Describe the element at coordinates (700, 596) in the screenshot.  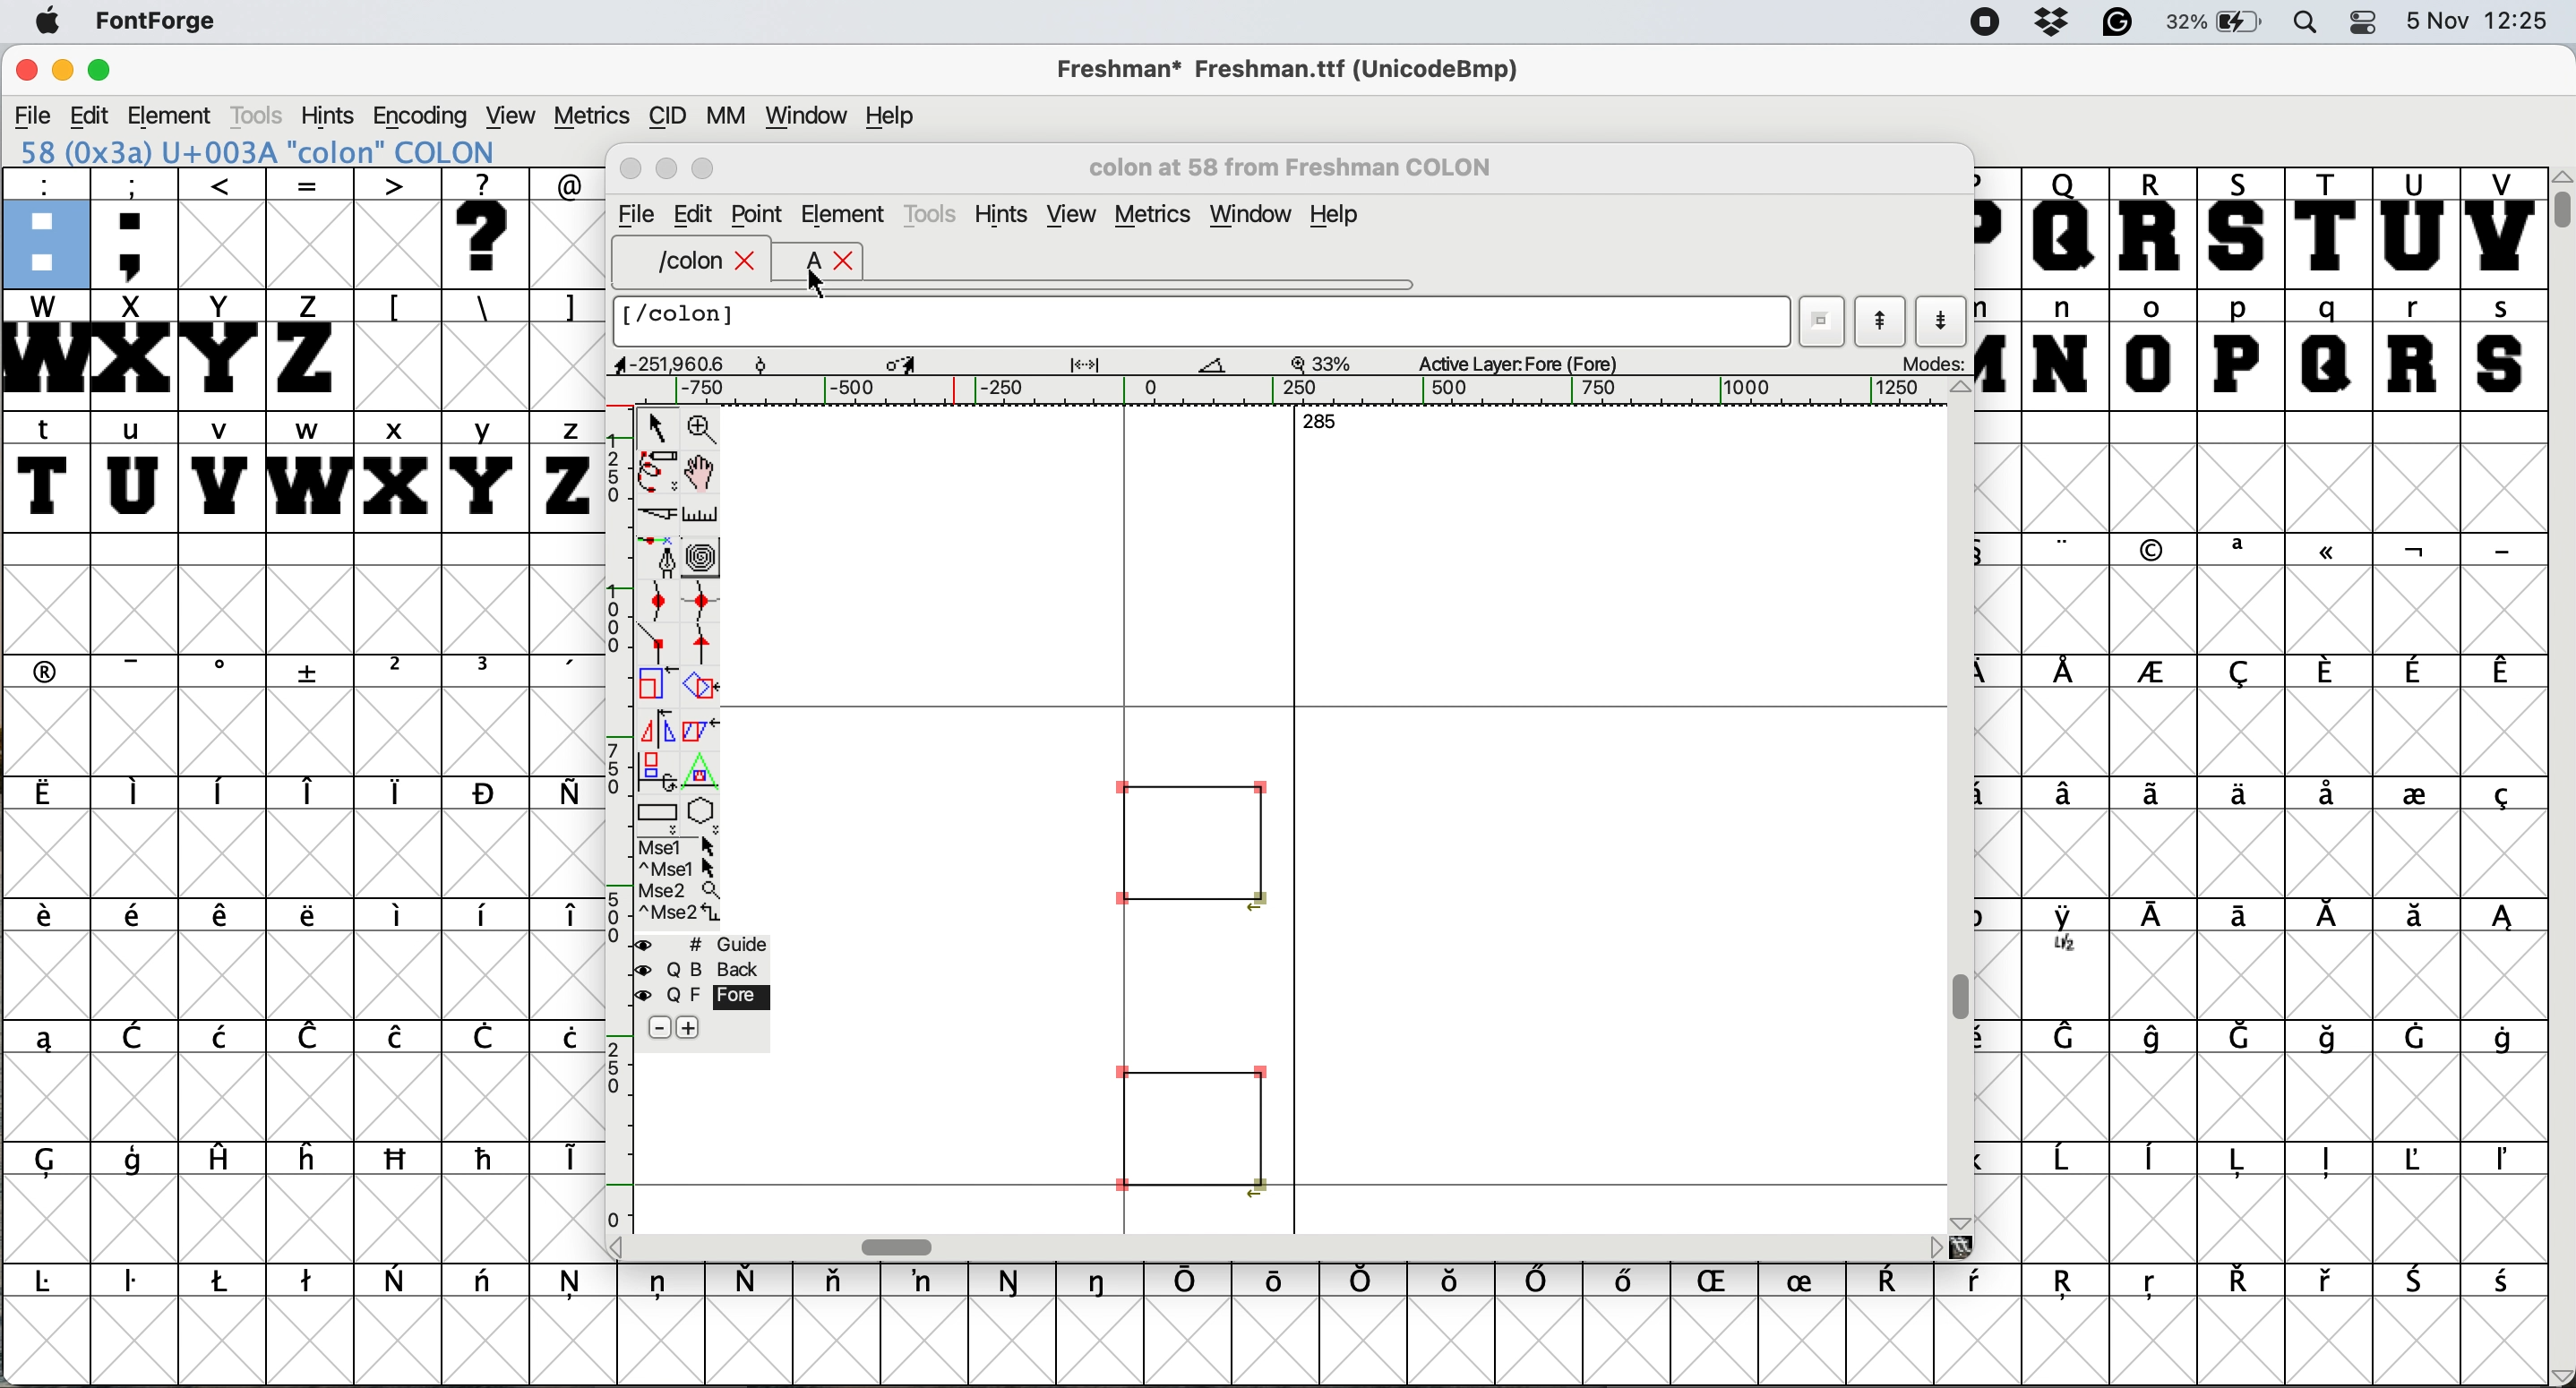
I see `add a curve point horizontal or vertical` at that location.